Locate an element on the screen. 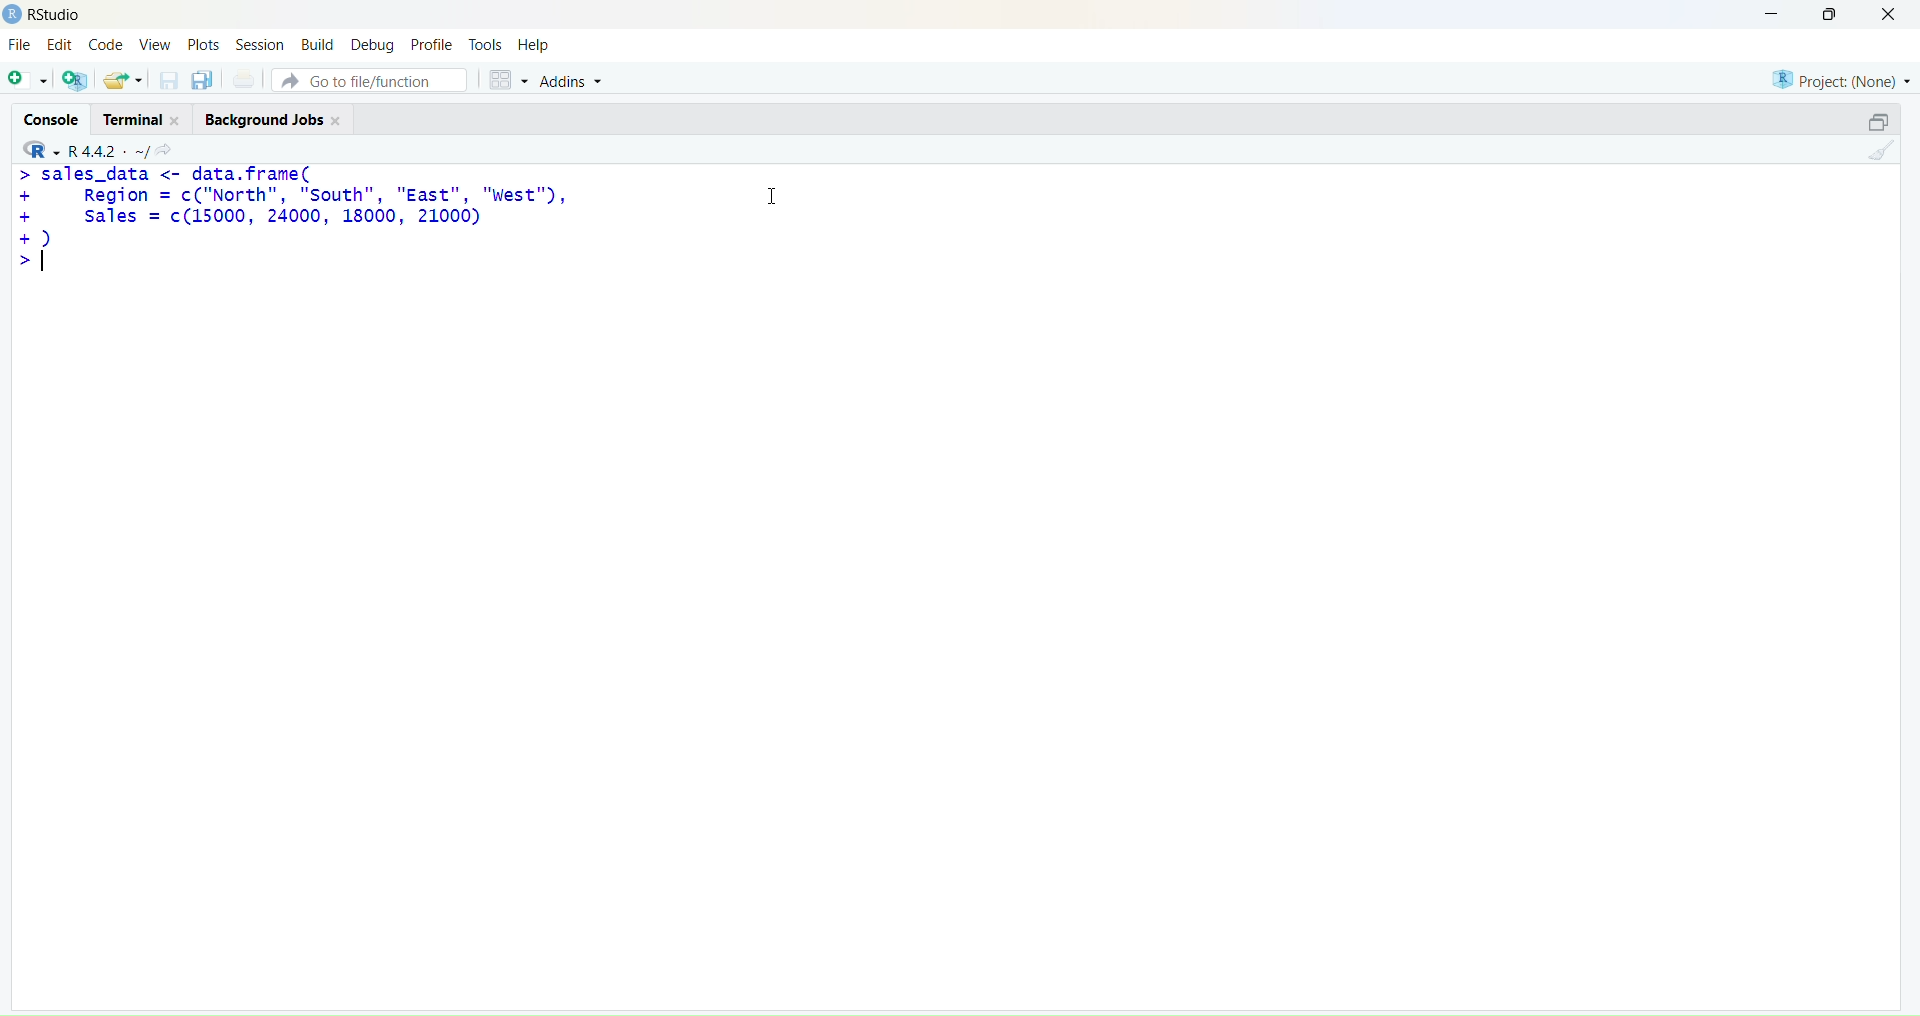 Image resolution: width=1920 pixels, height=1016 pixels. File is located at coordinates (20, 46).